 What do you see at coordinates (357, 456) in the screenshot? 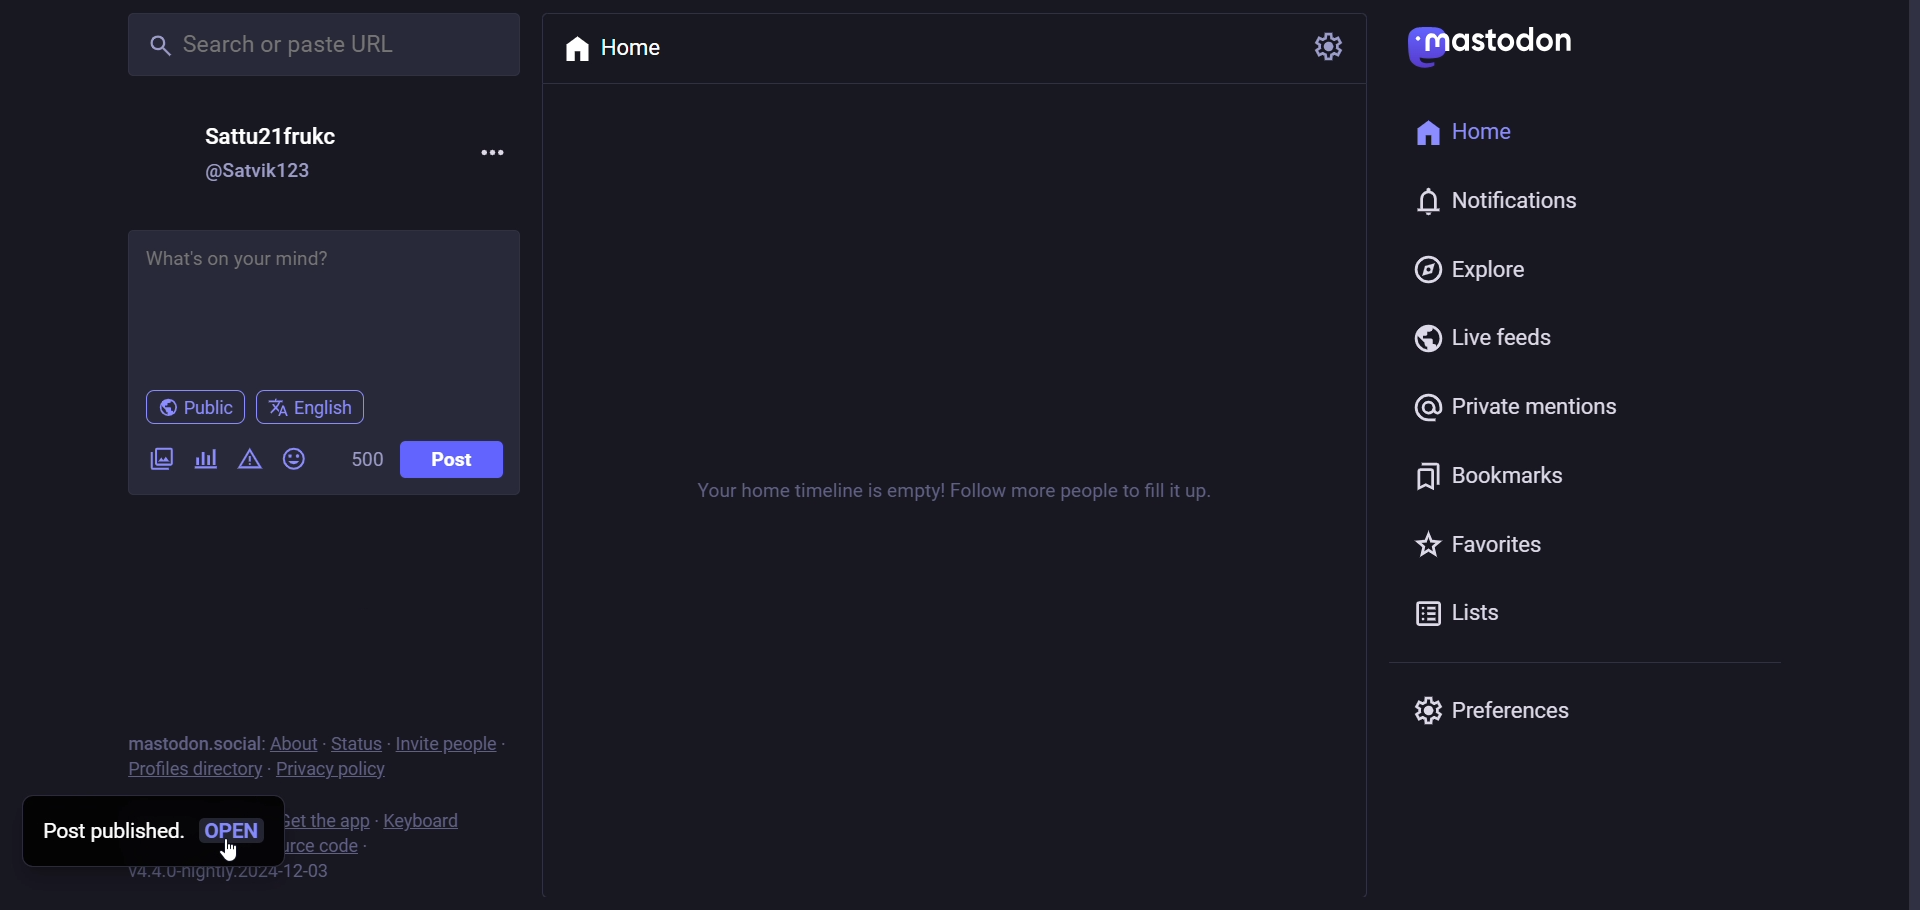
I see `500` at bounding box center [357, 456].